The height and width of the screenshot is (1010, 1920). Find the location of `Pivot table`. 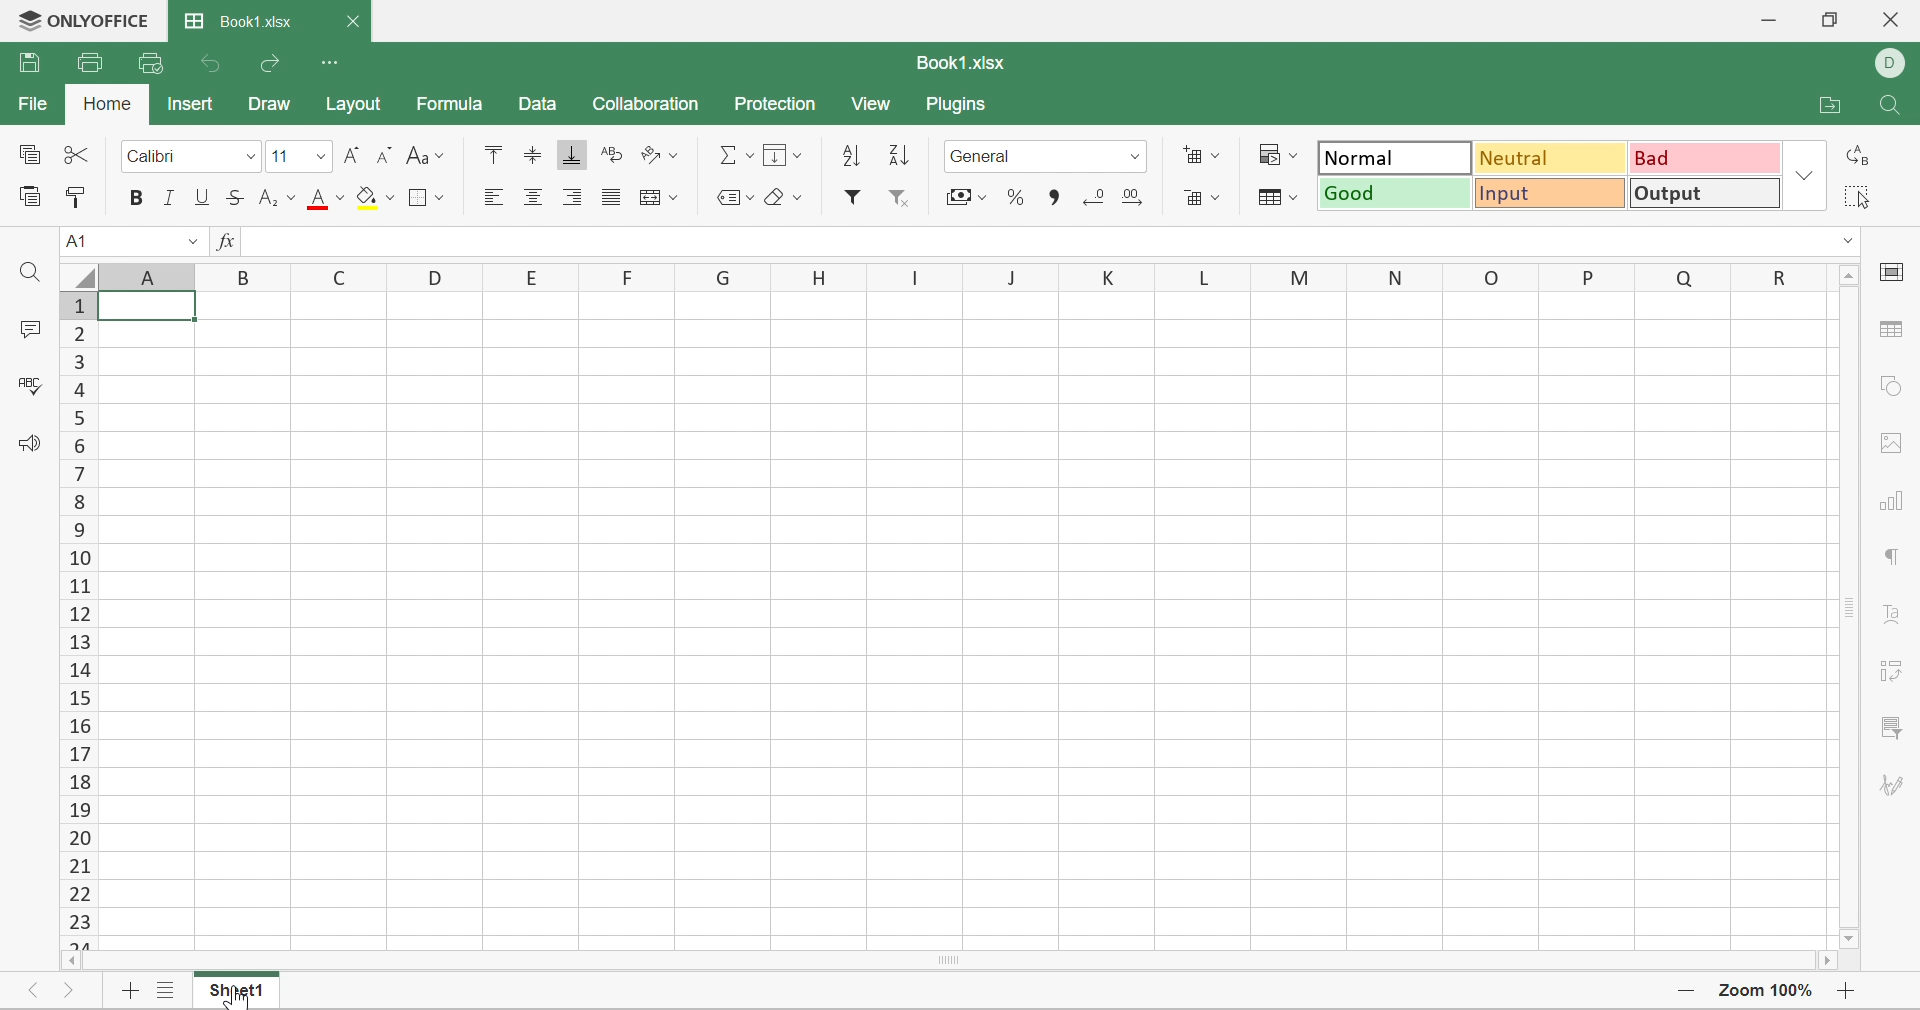

Pivot table is located at coordinates (1893, 670).